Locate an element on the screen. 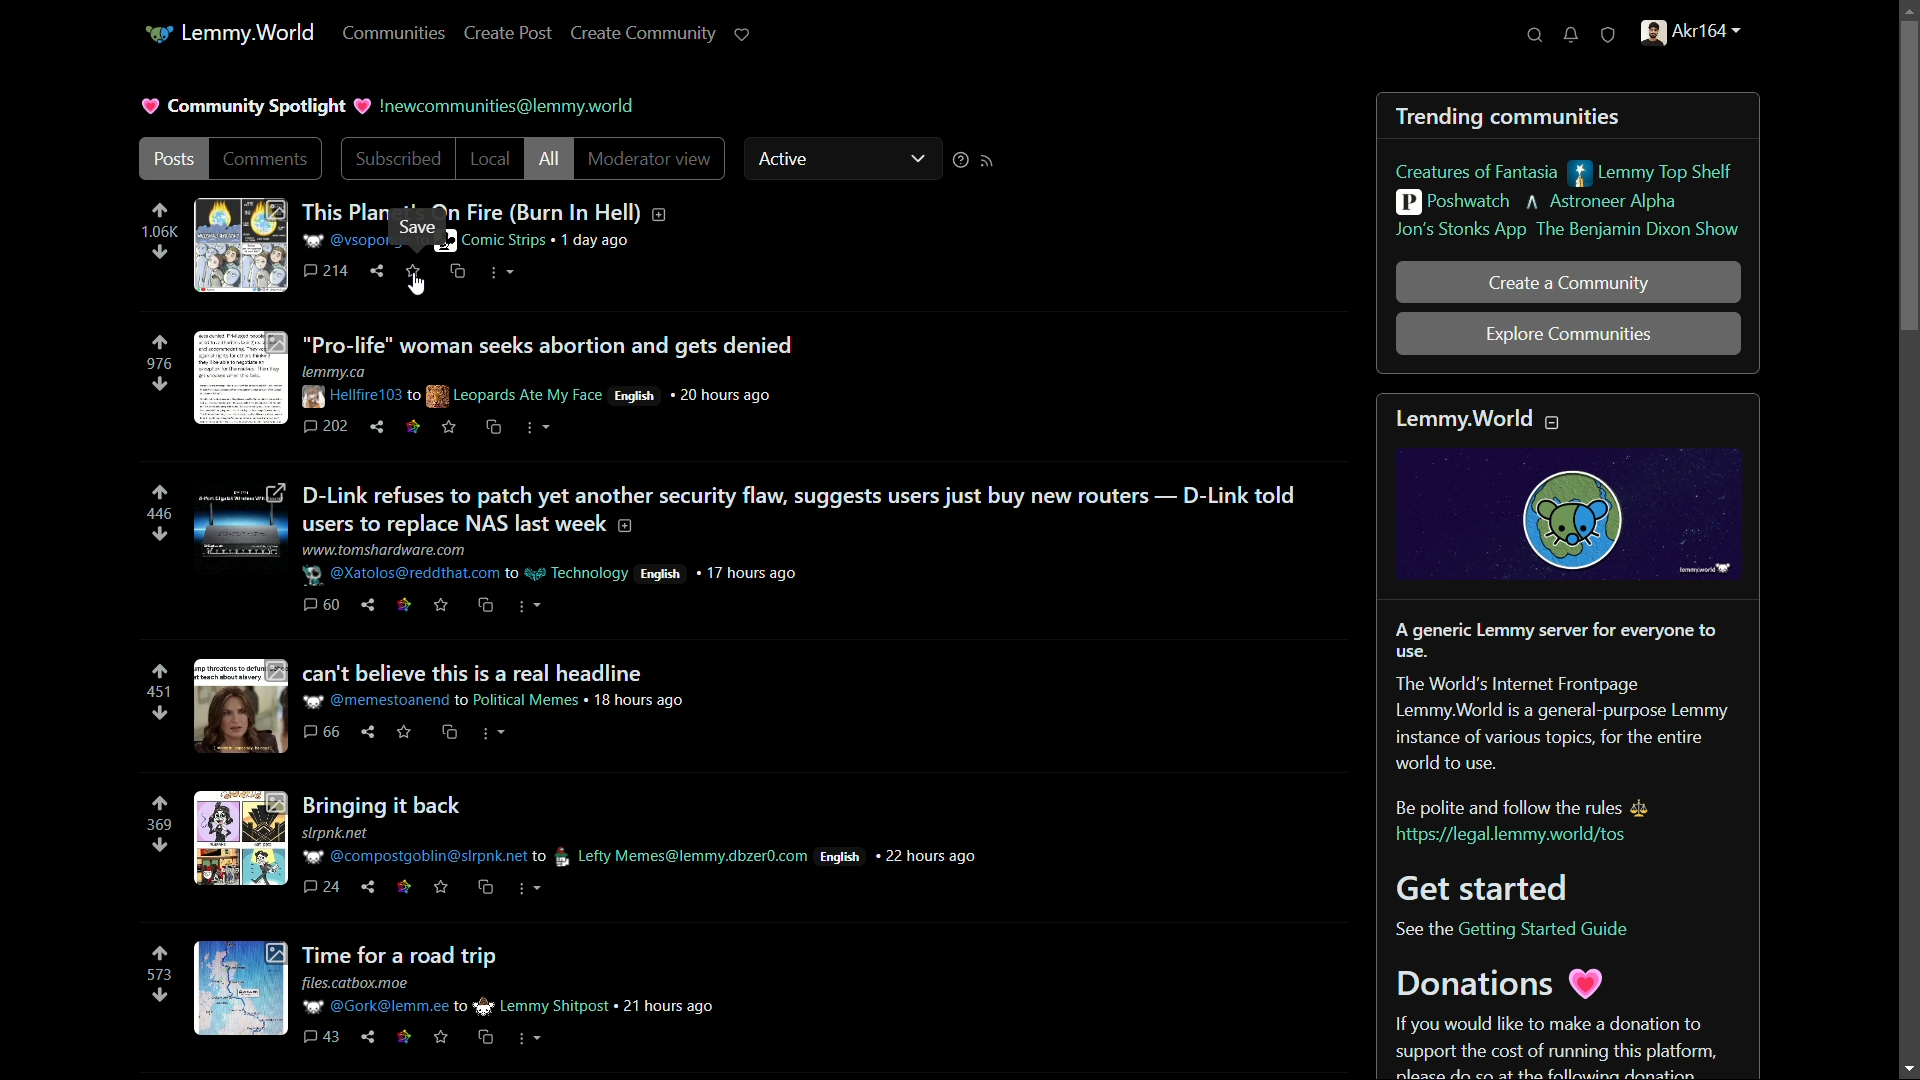  post-4 is located at coordinates (447, 709).